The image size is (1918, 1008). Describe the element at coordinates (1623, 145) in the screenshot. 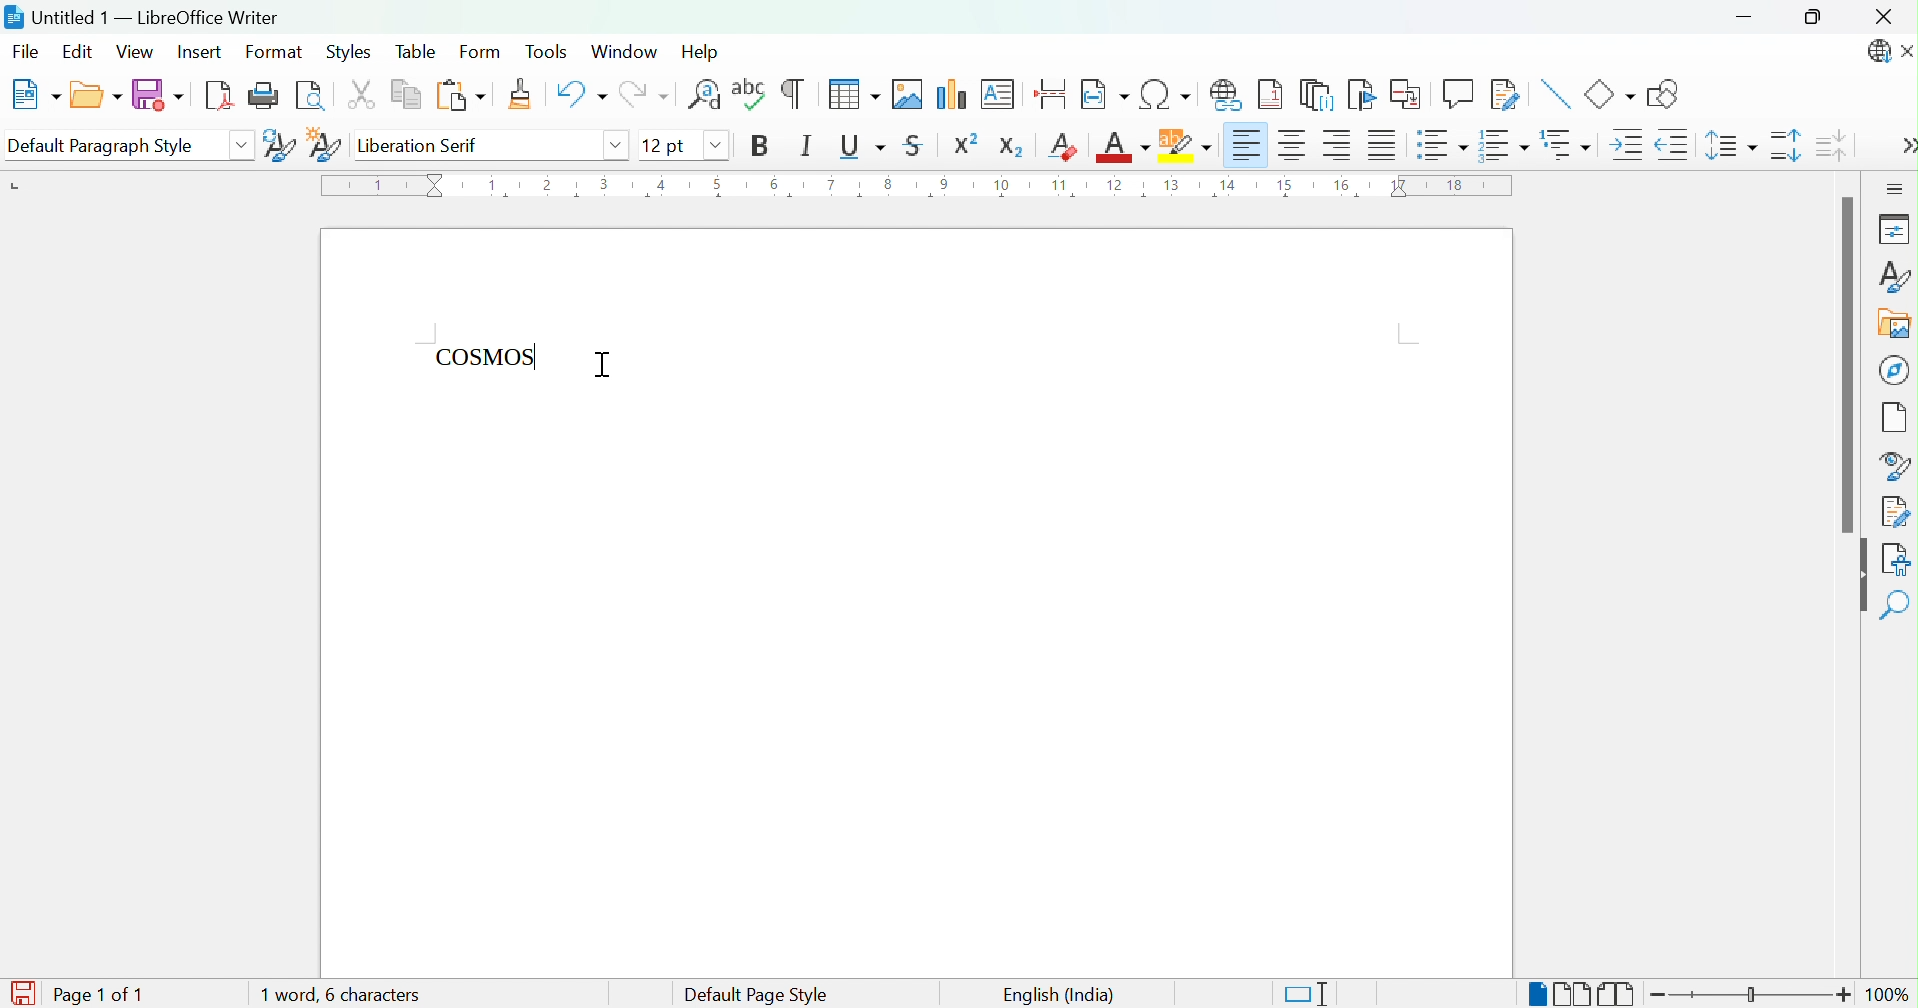

I see `Increase Indent` at that location.